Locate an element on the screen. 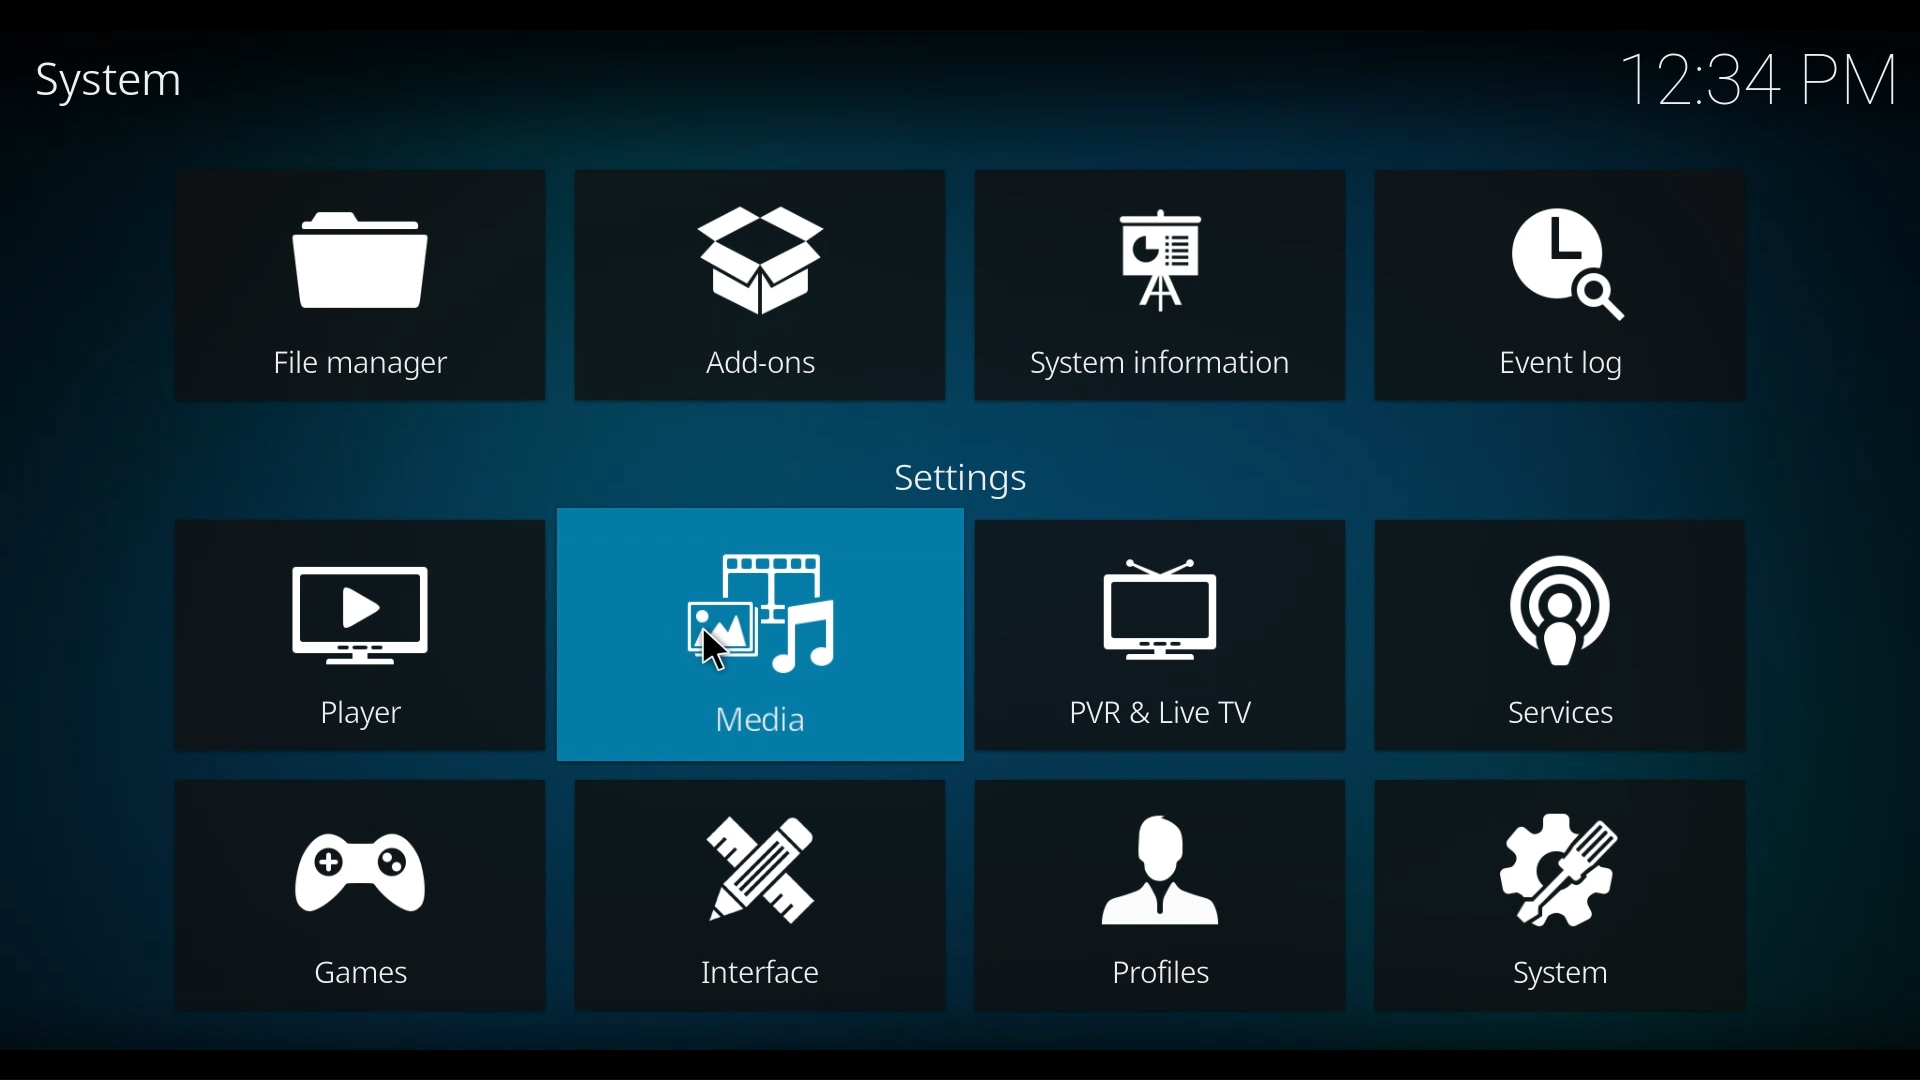 This screenshot has width=1920, height=1080. Media is located at coordinates (758, 634).